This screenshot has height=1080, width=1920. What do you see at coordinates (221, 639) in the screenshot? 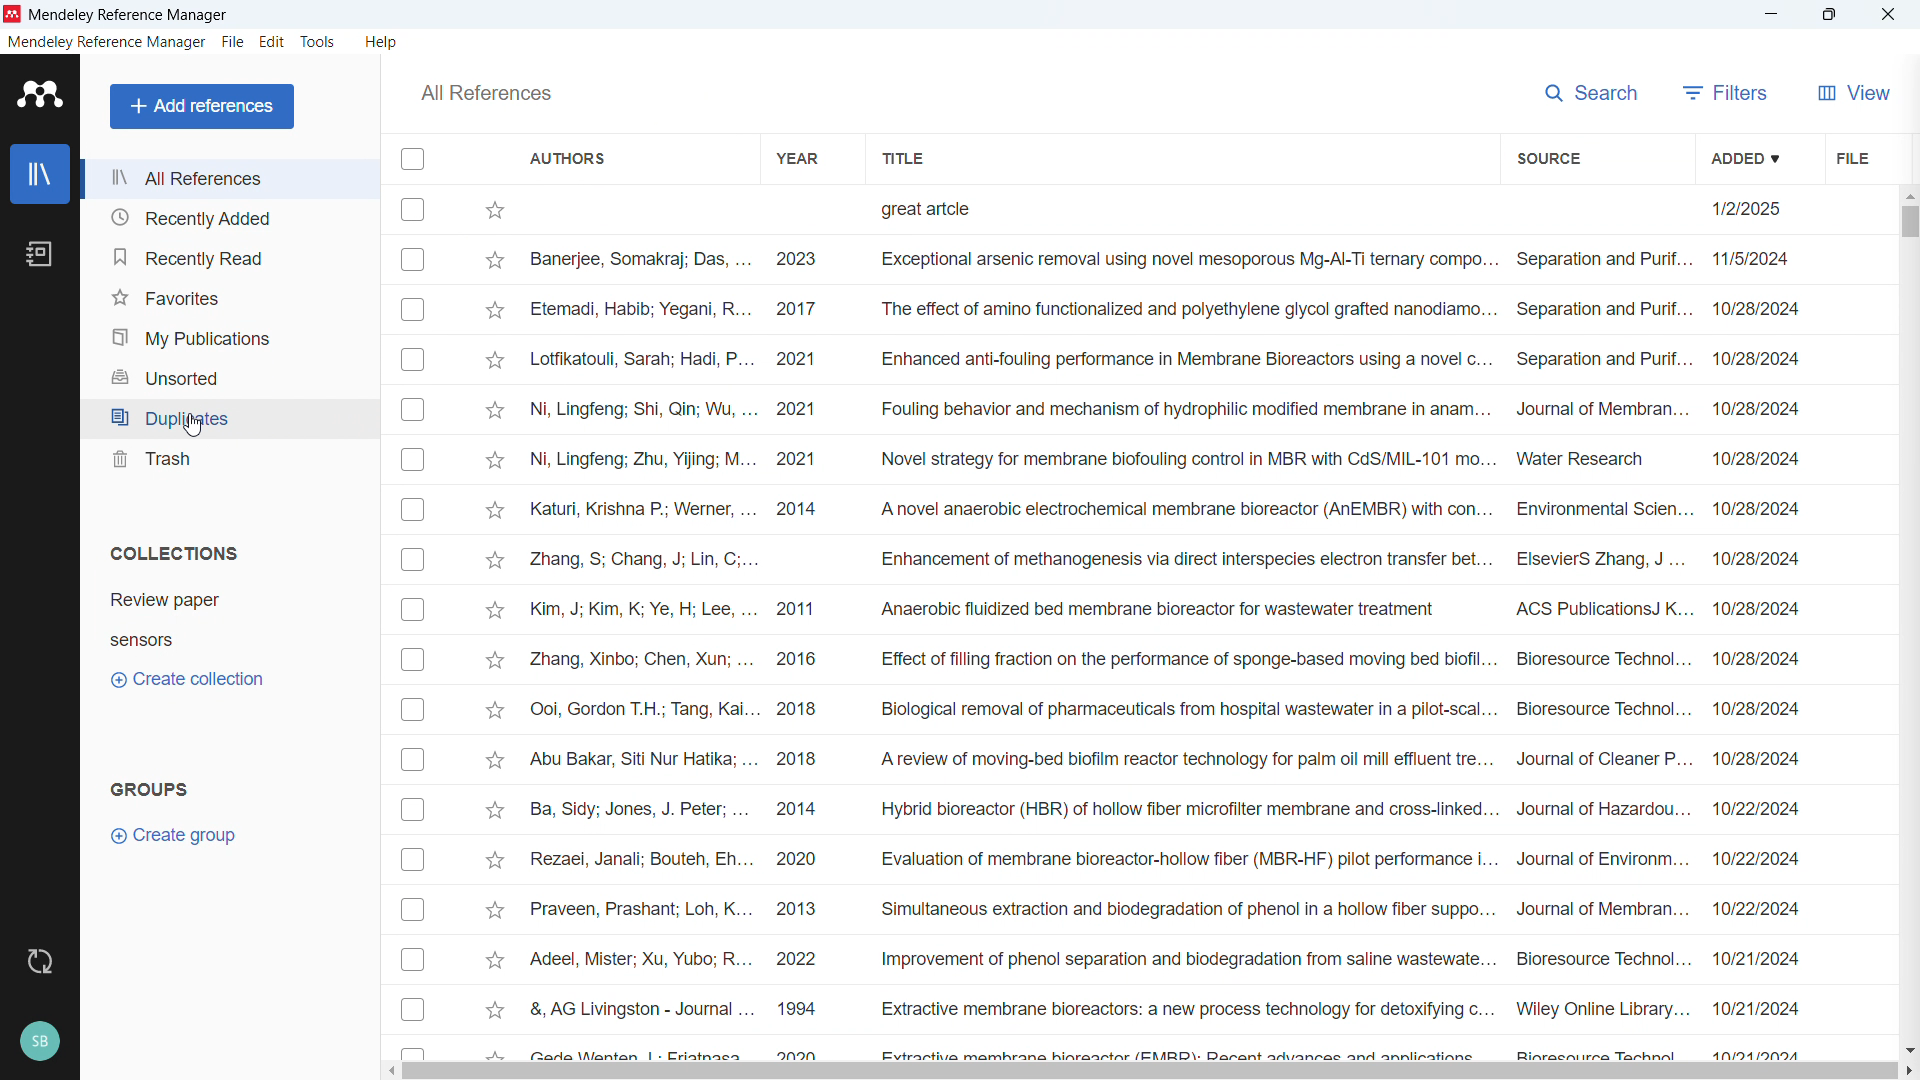
I see `Collection 2 ` at bounding box center [221, 639].